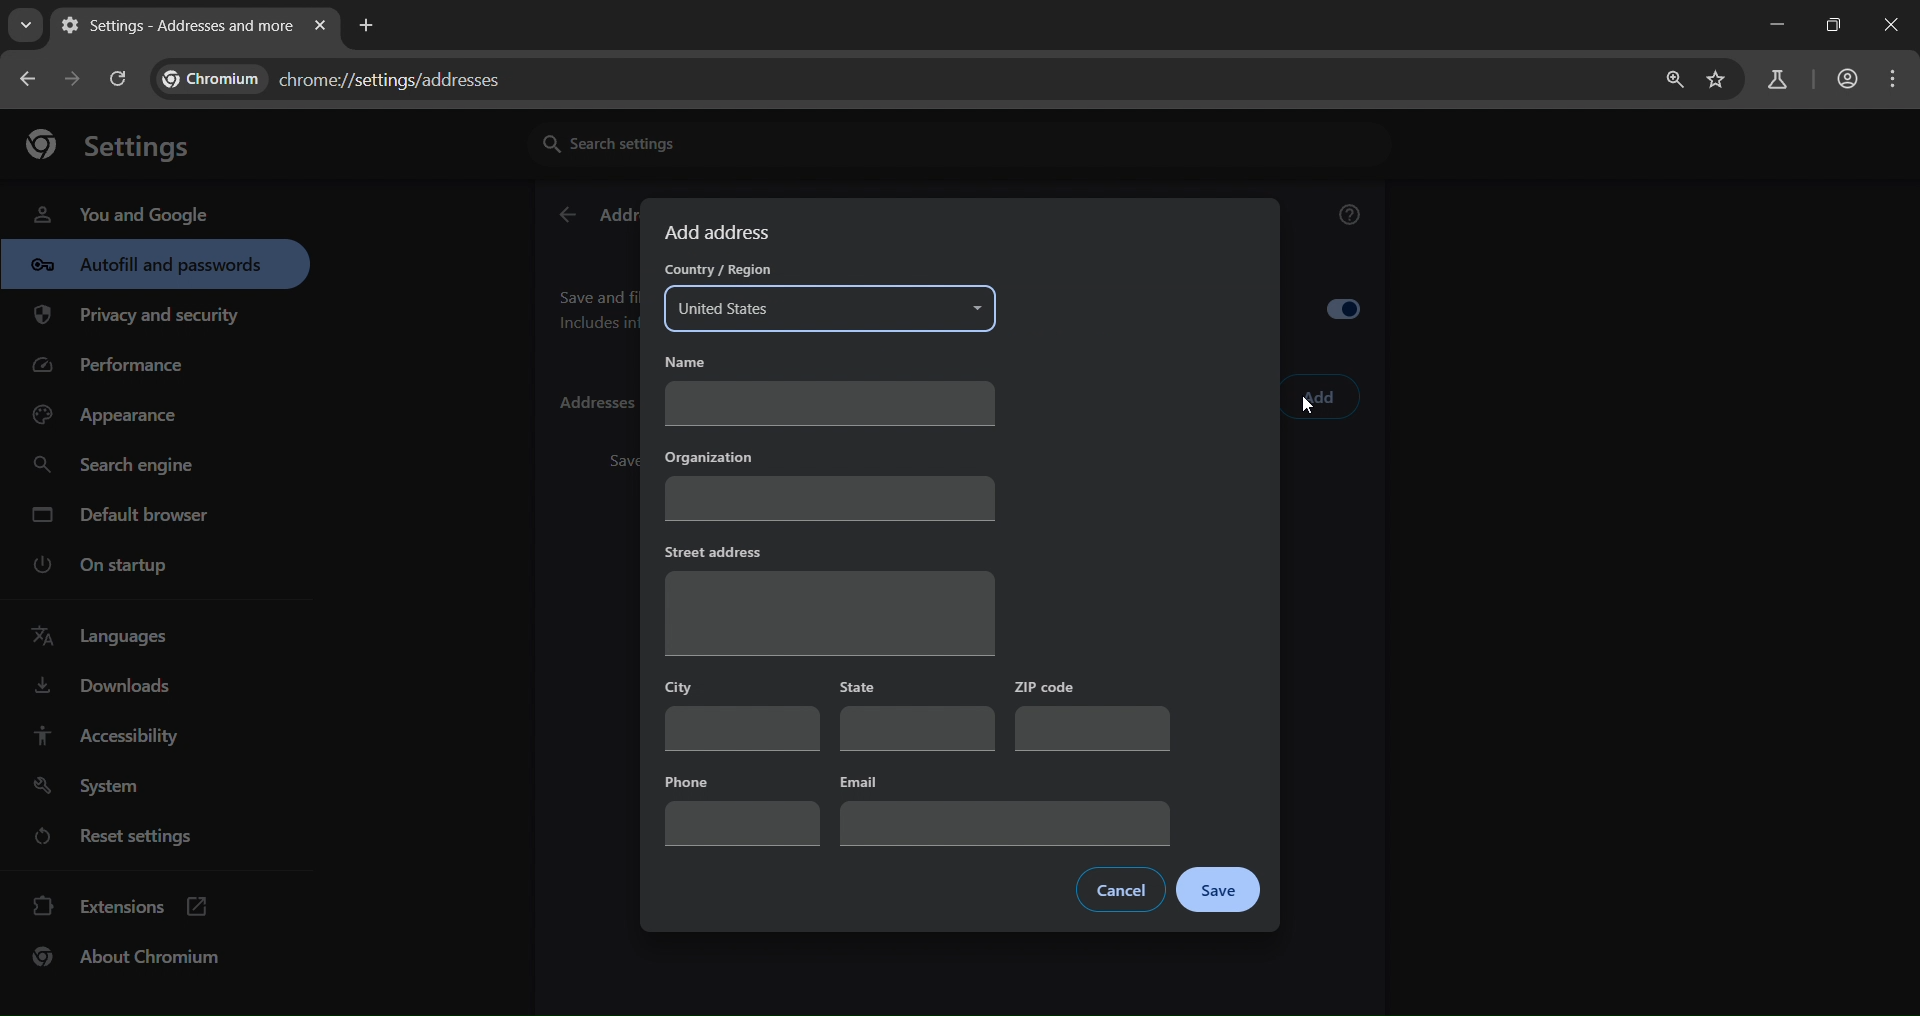 This screenshot has width=1920, height=1016. Describe the element at coordinates (30, 78) in the screenshot. I see `go back one page` at that location.